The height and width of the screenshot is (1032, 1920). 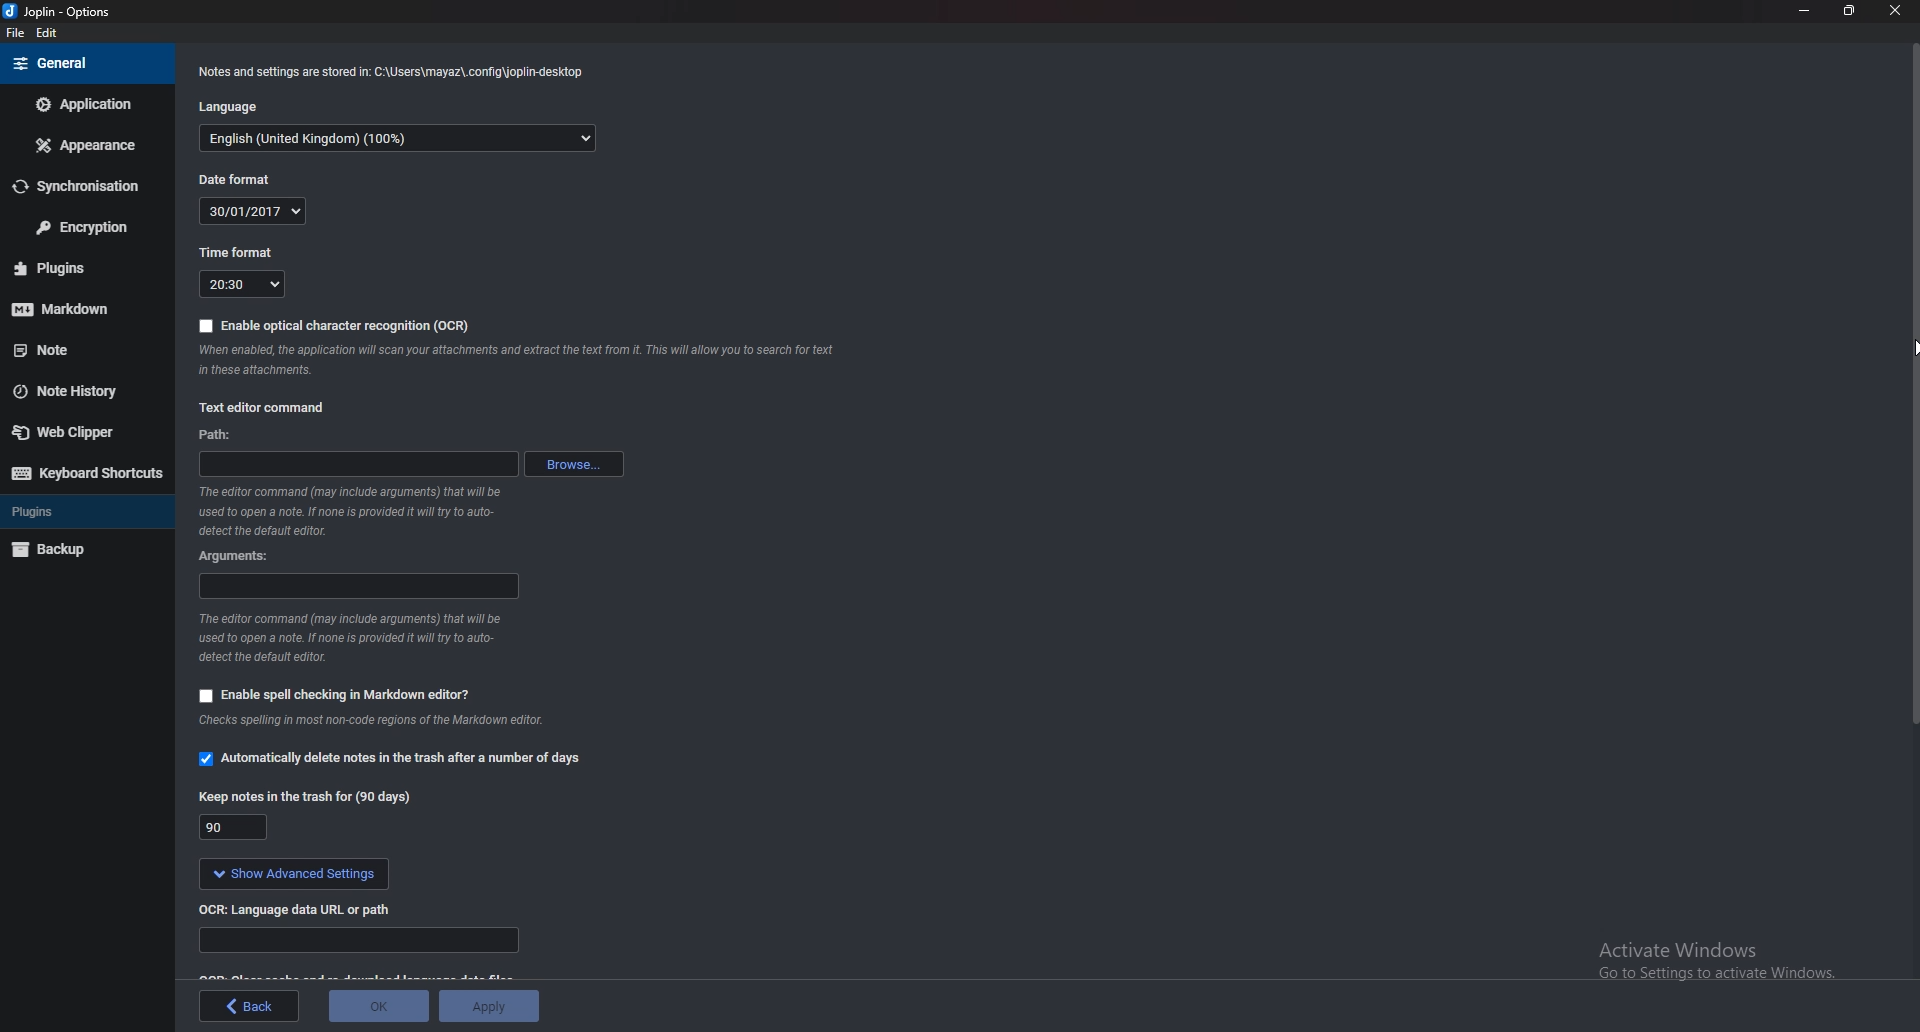 I want to click on close, so click(x=1888, y=13).